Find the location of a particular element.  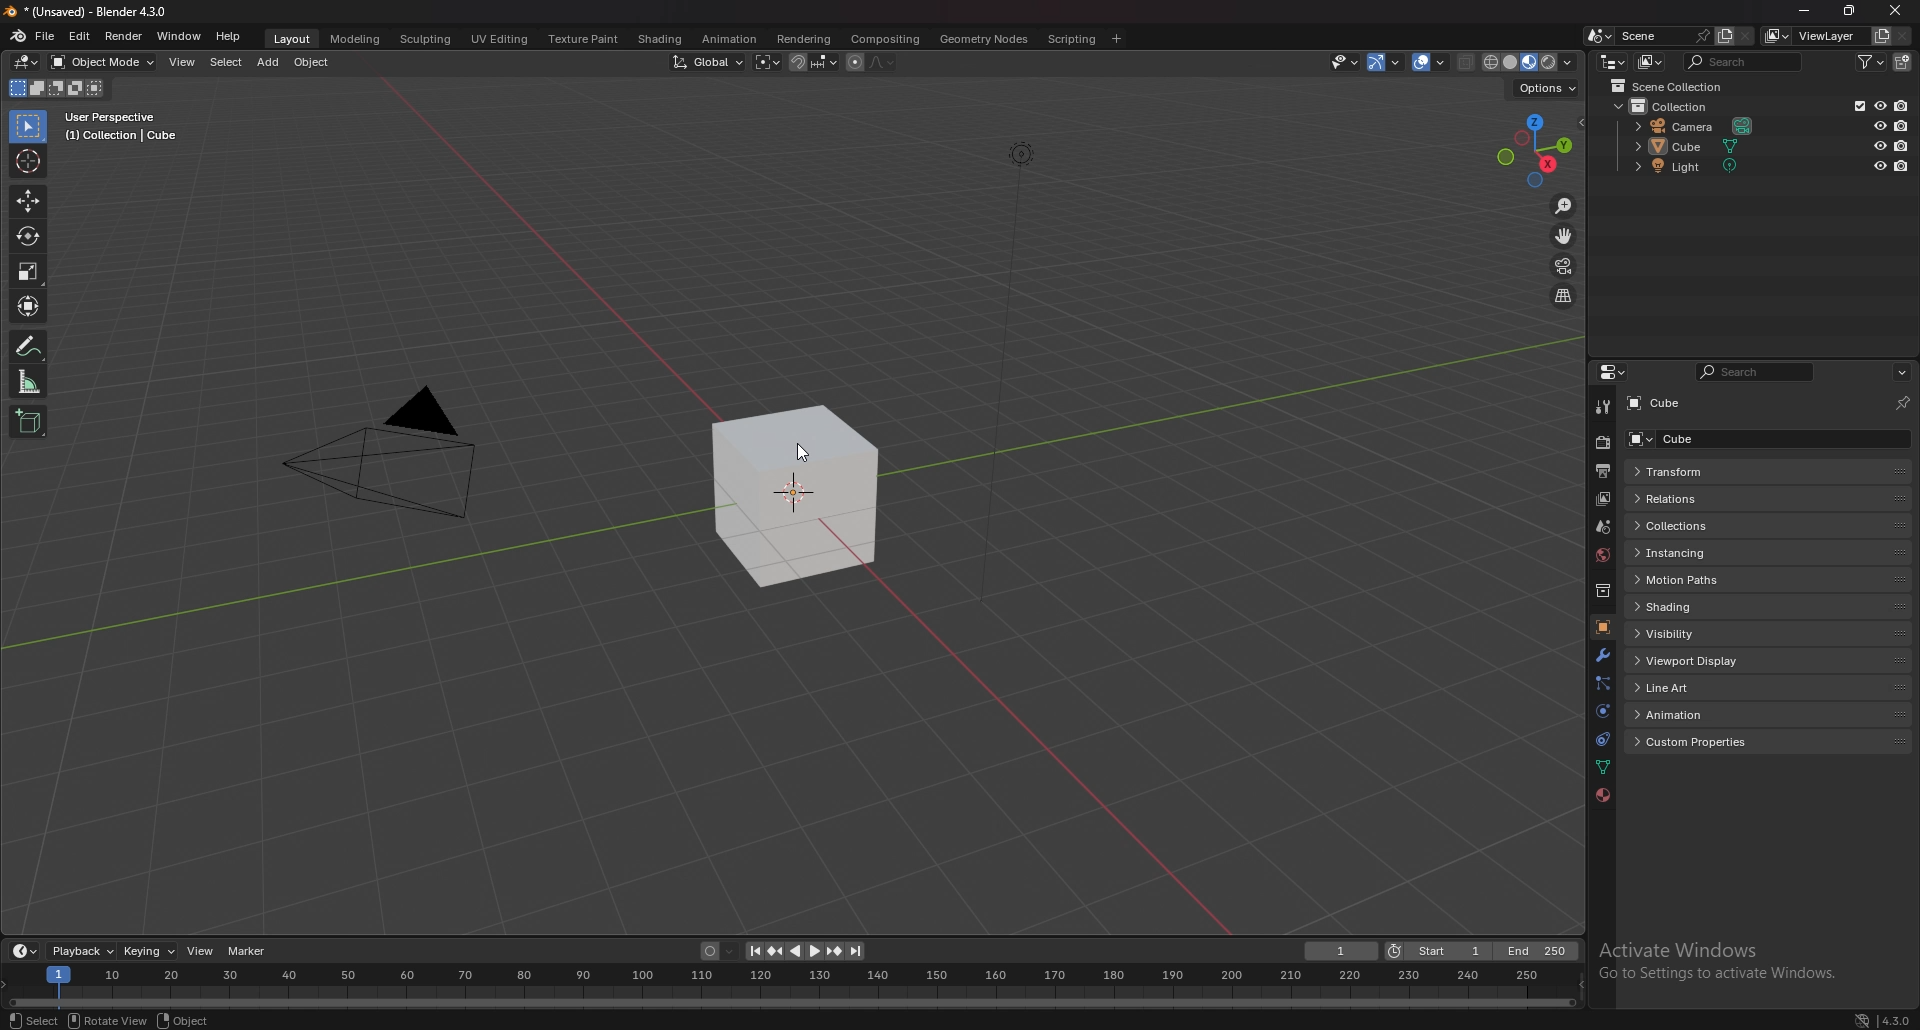

cursor is located at coordinates (808, 455).